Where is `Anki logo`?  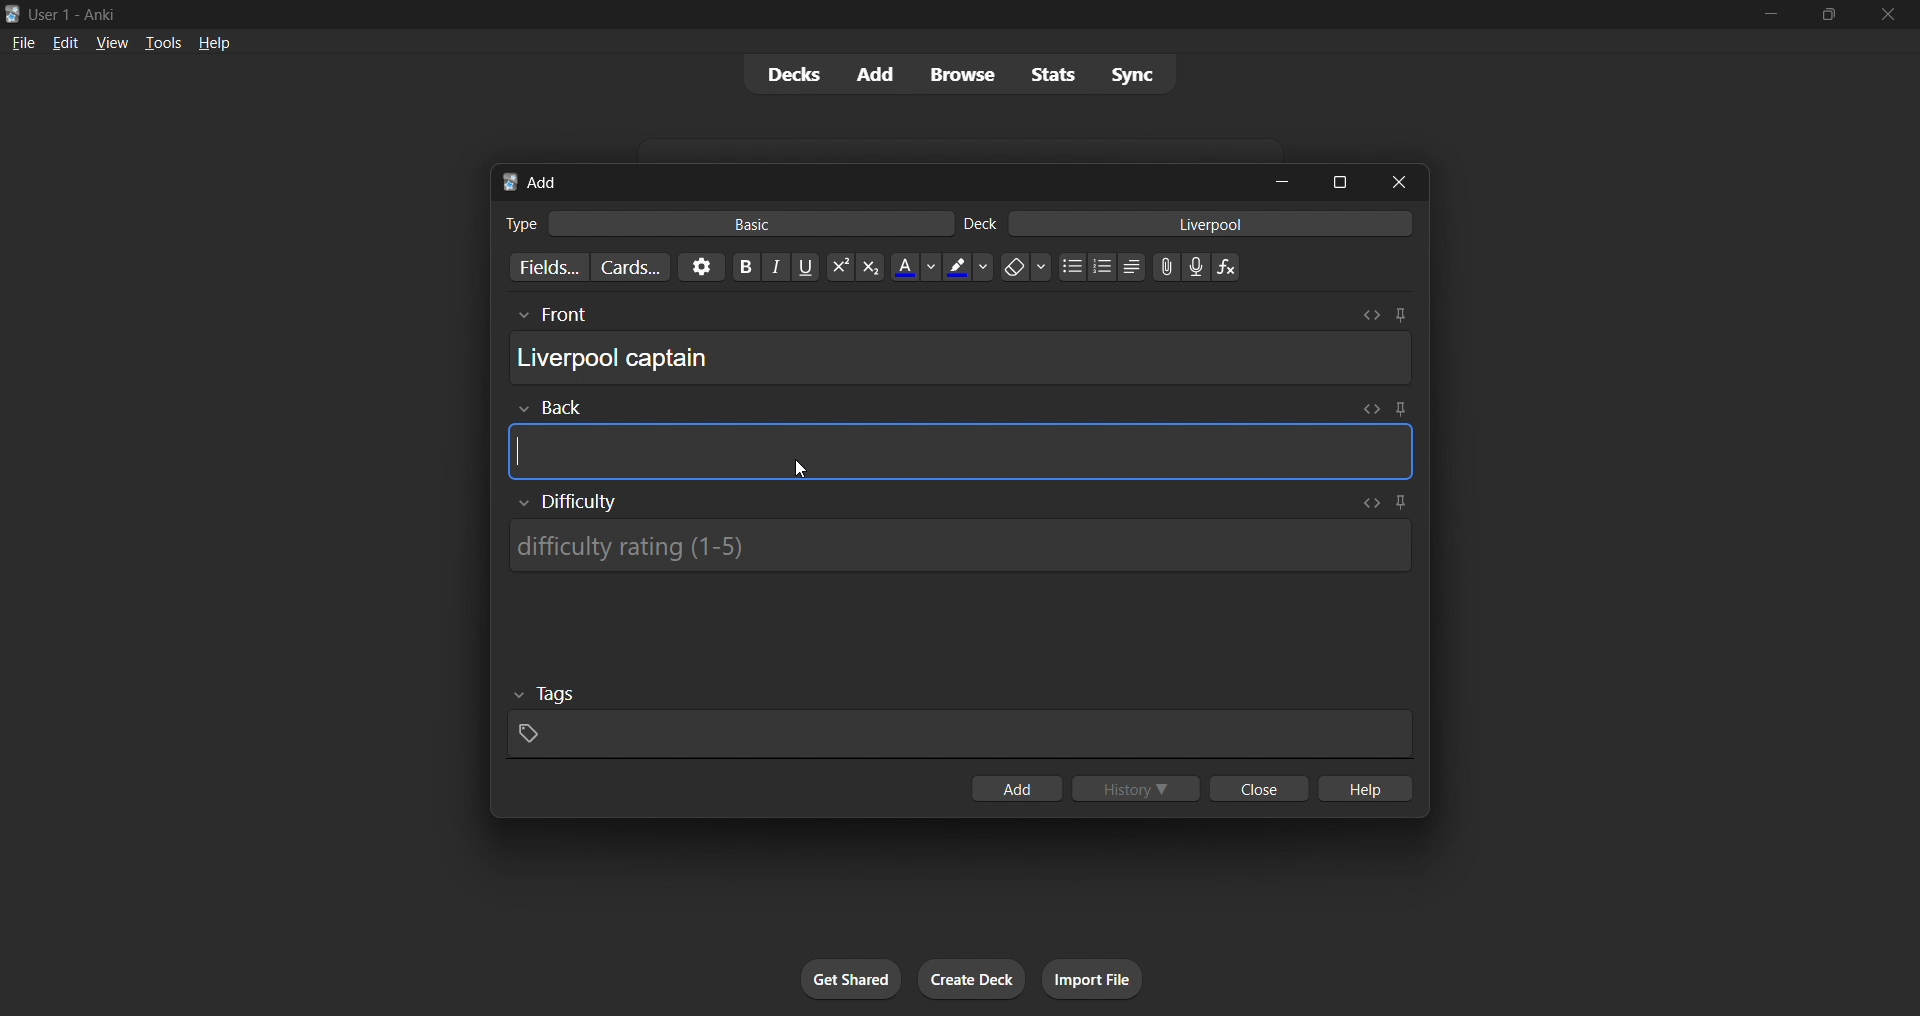
Anki logo is located at coordinates (13, 14).